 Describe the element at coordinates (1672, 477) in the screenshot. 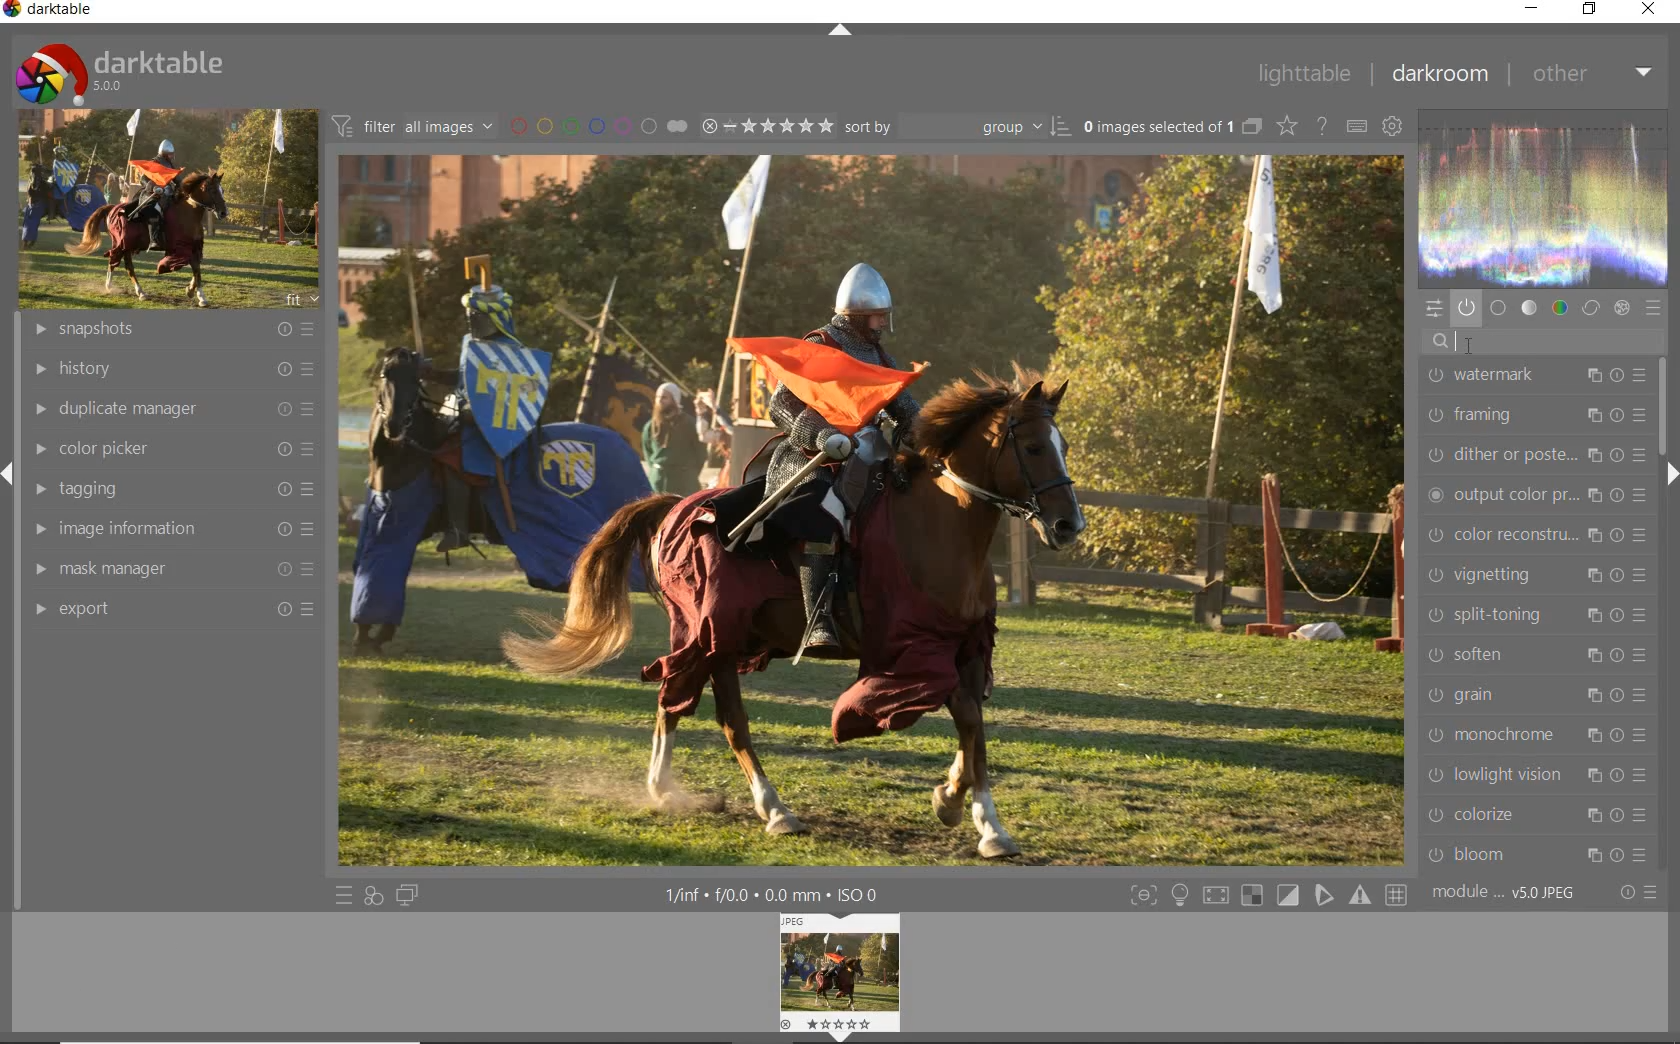

I see `expand/collapse` at that location.